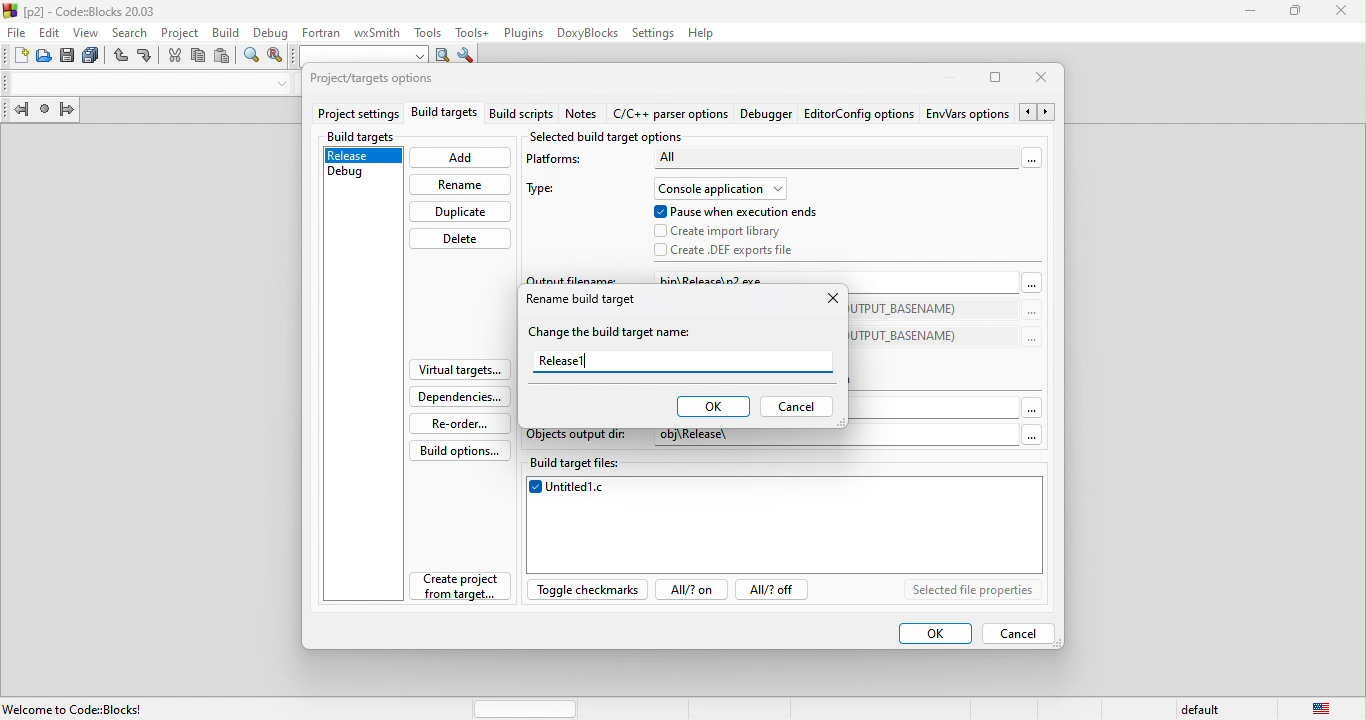 This screenshot has height=720, width=1366. I want to click on editor config option, so click(858, 114).